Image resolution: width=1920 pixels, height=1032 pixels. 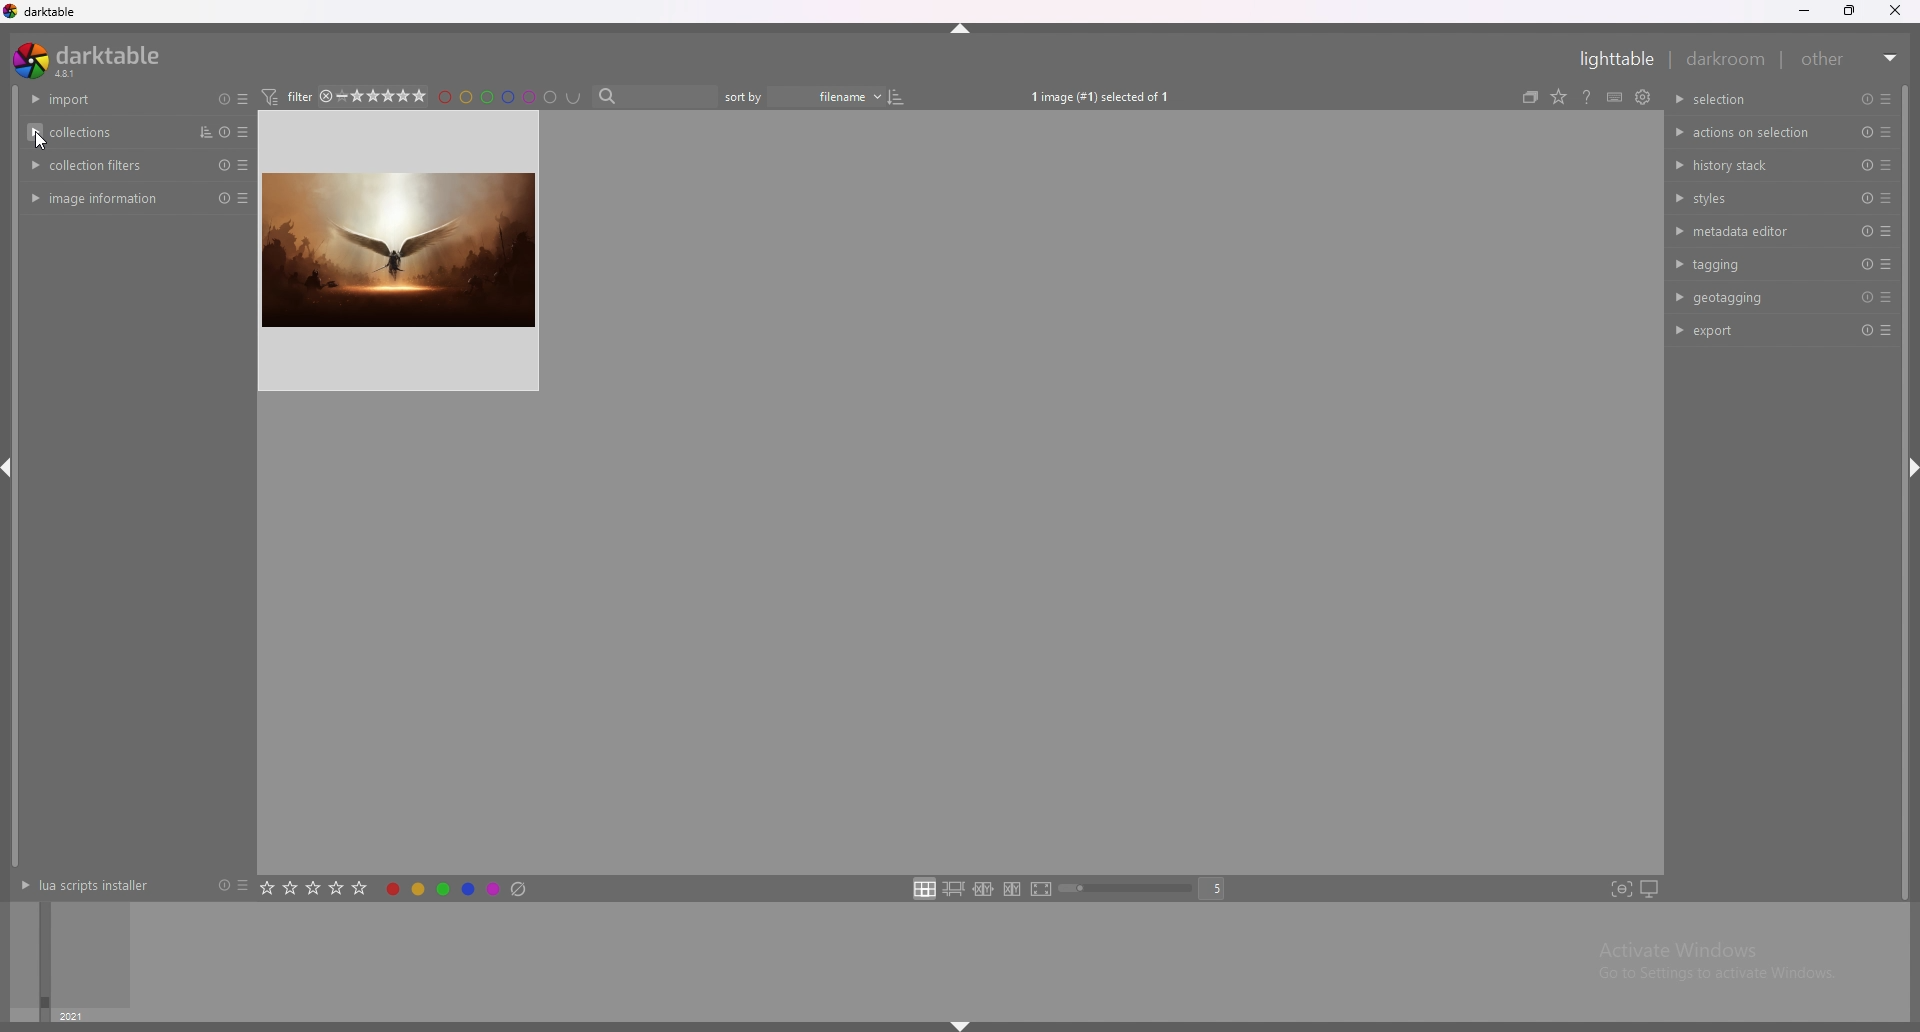 I want to click on presets, so click(x=246, y=132).